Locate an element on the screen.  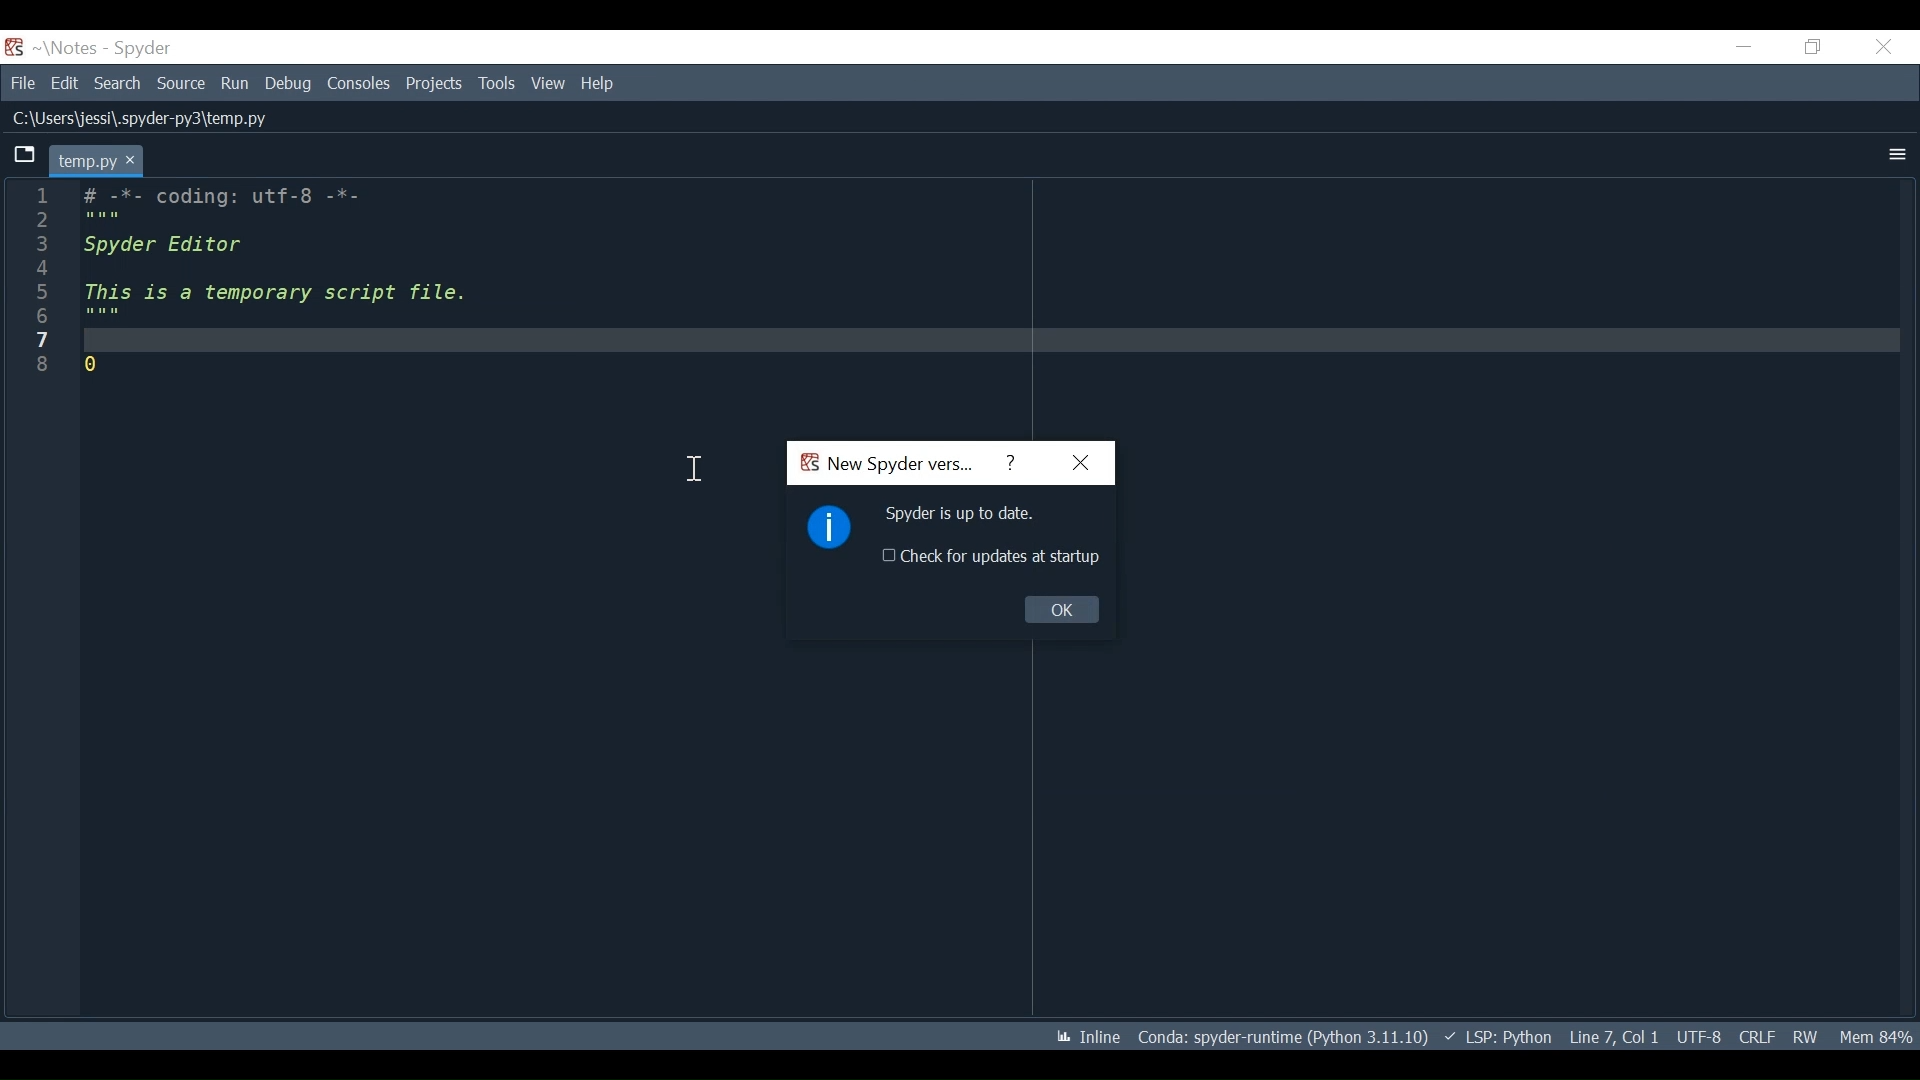
cursor is located at coordinates (695, 468).